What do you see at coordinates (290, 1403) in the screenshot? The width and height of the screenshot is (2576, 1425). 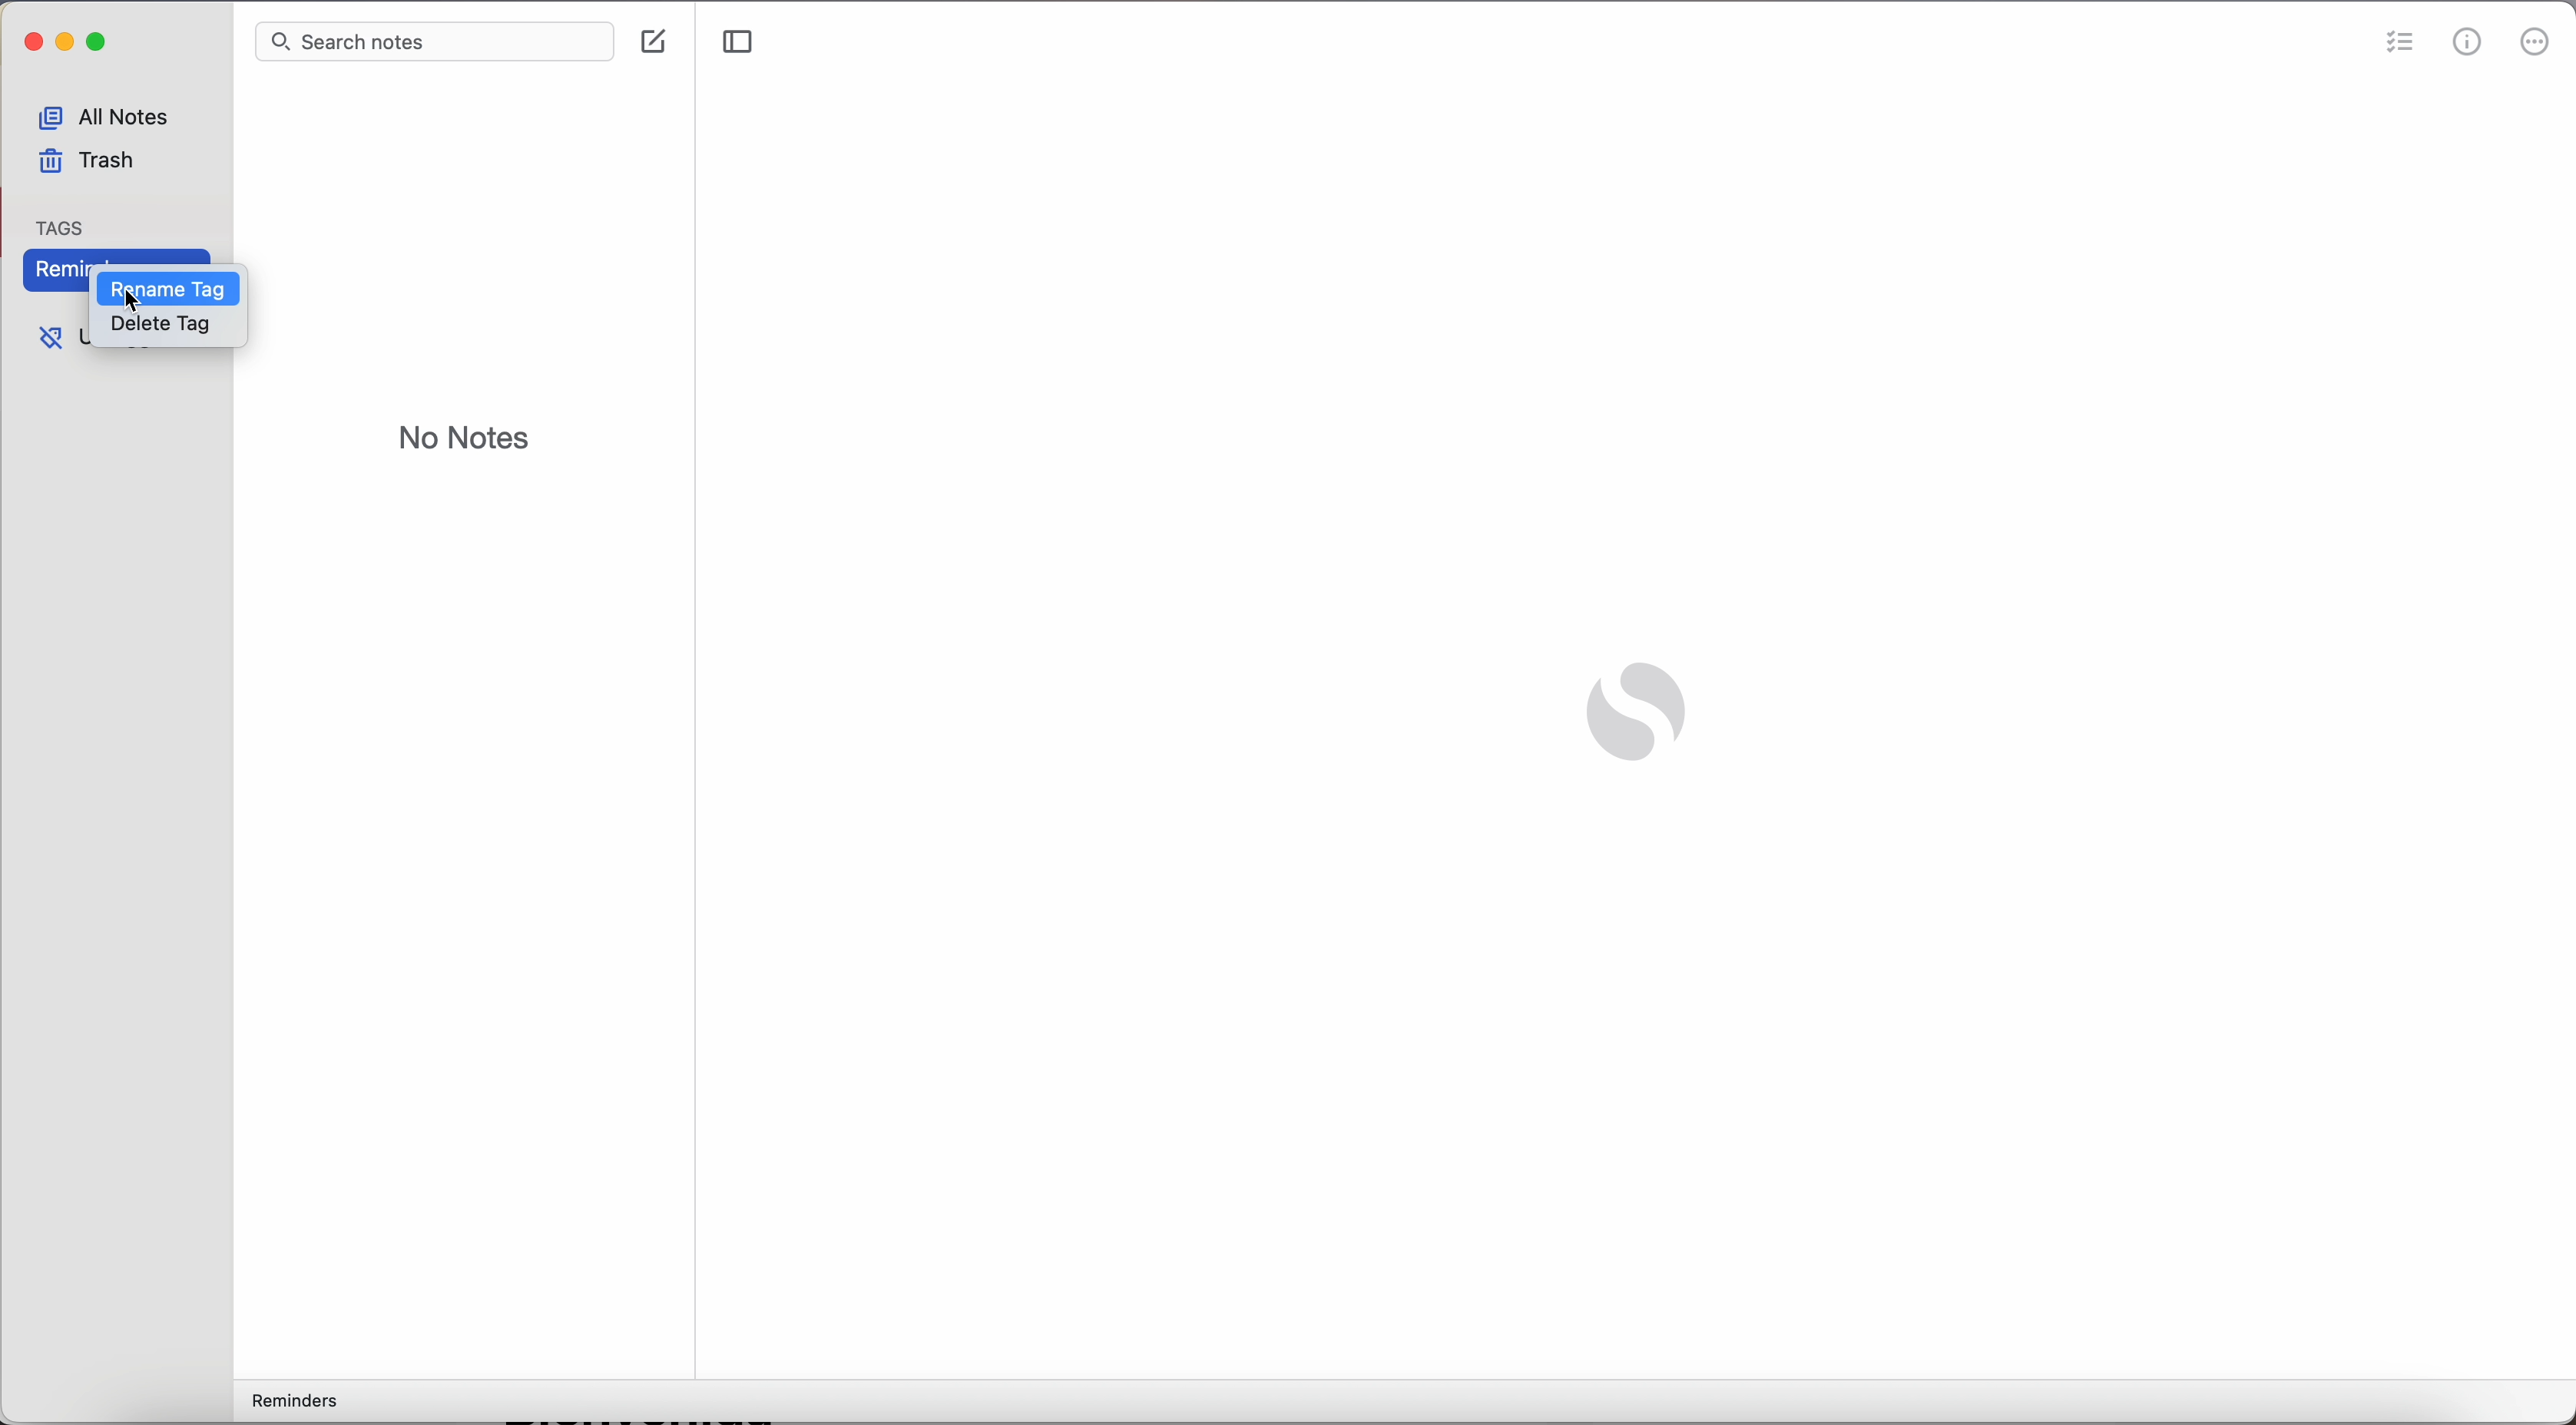 I see `reminders tag` at bounding box center [290, 1403].